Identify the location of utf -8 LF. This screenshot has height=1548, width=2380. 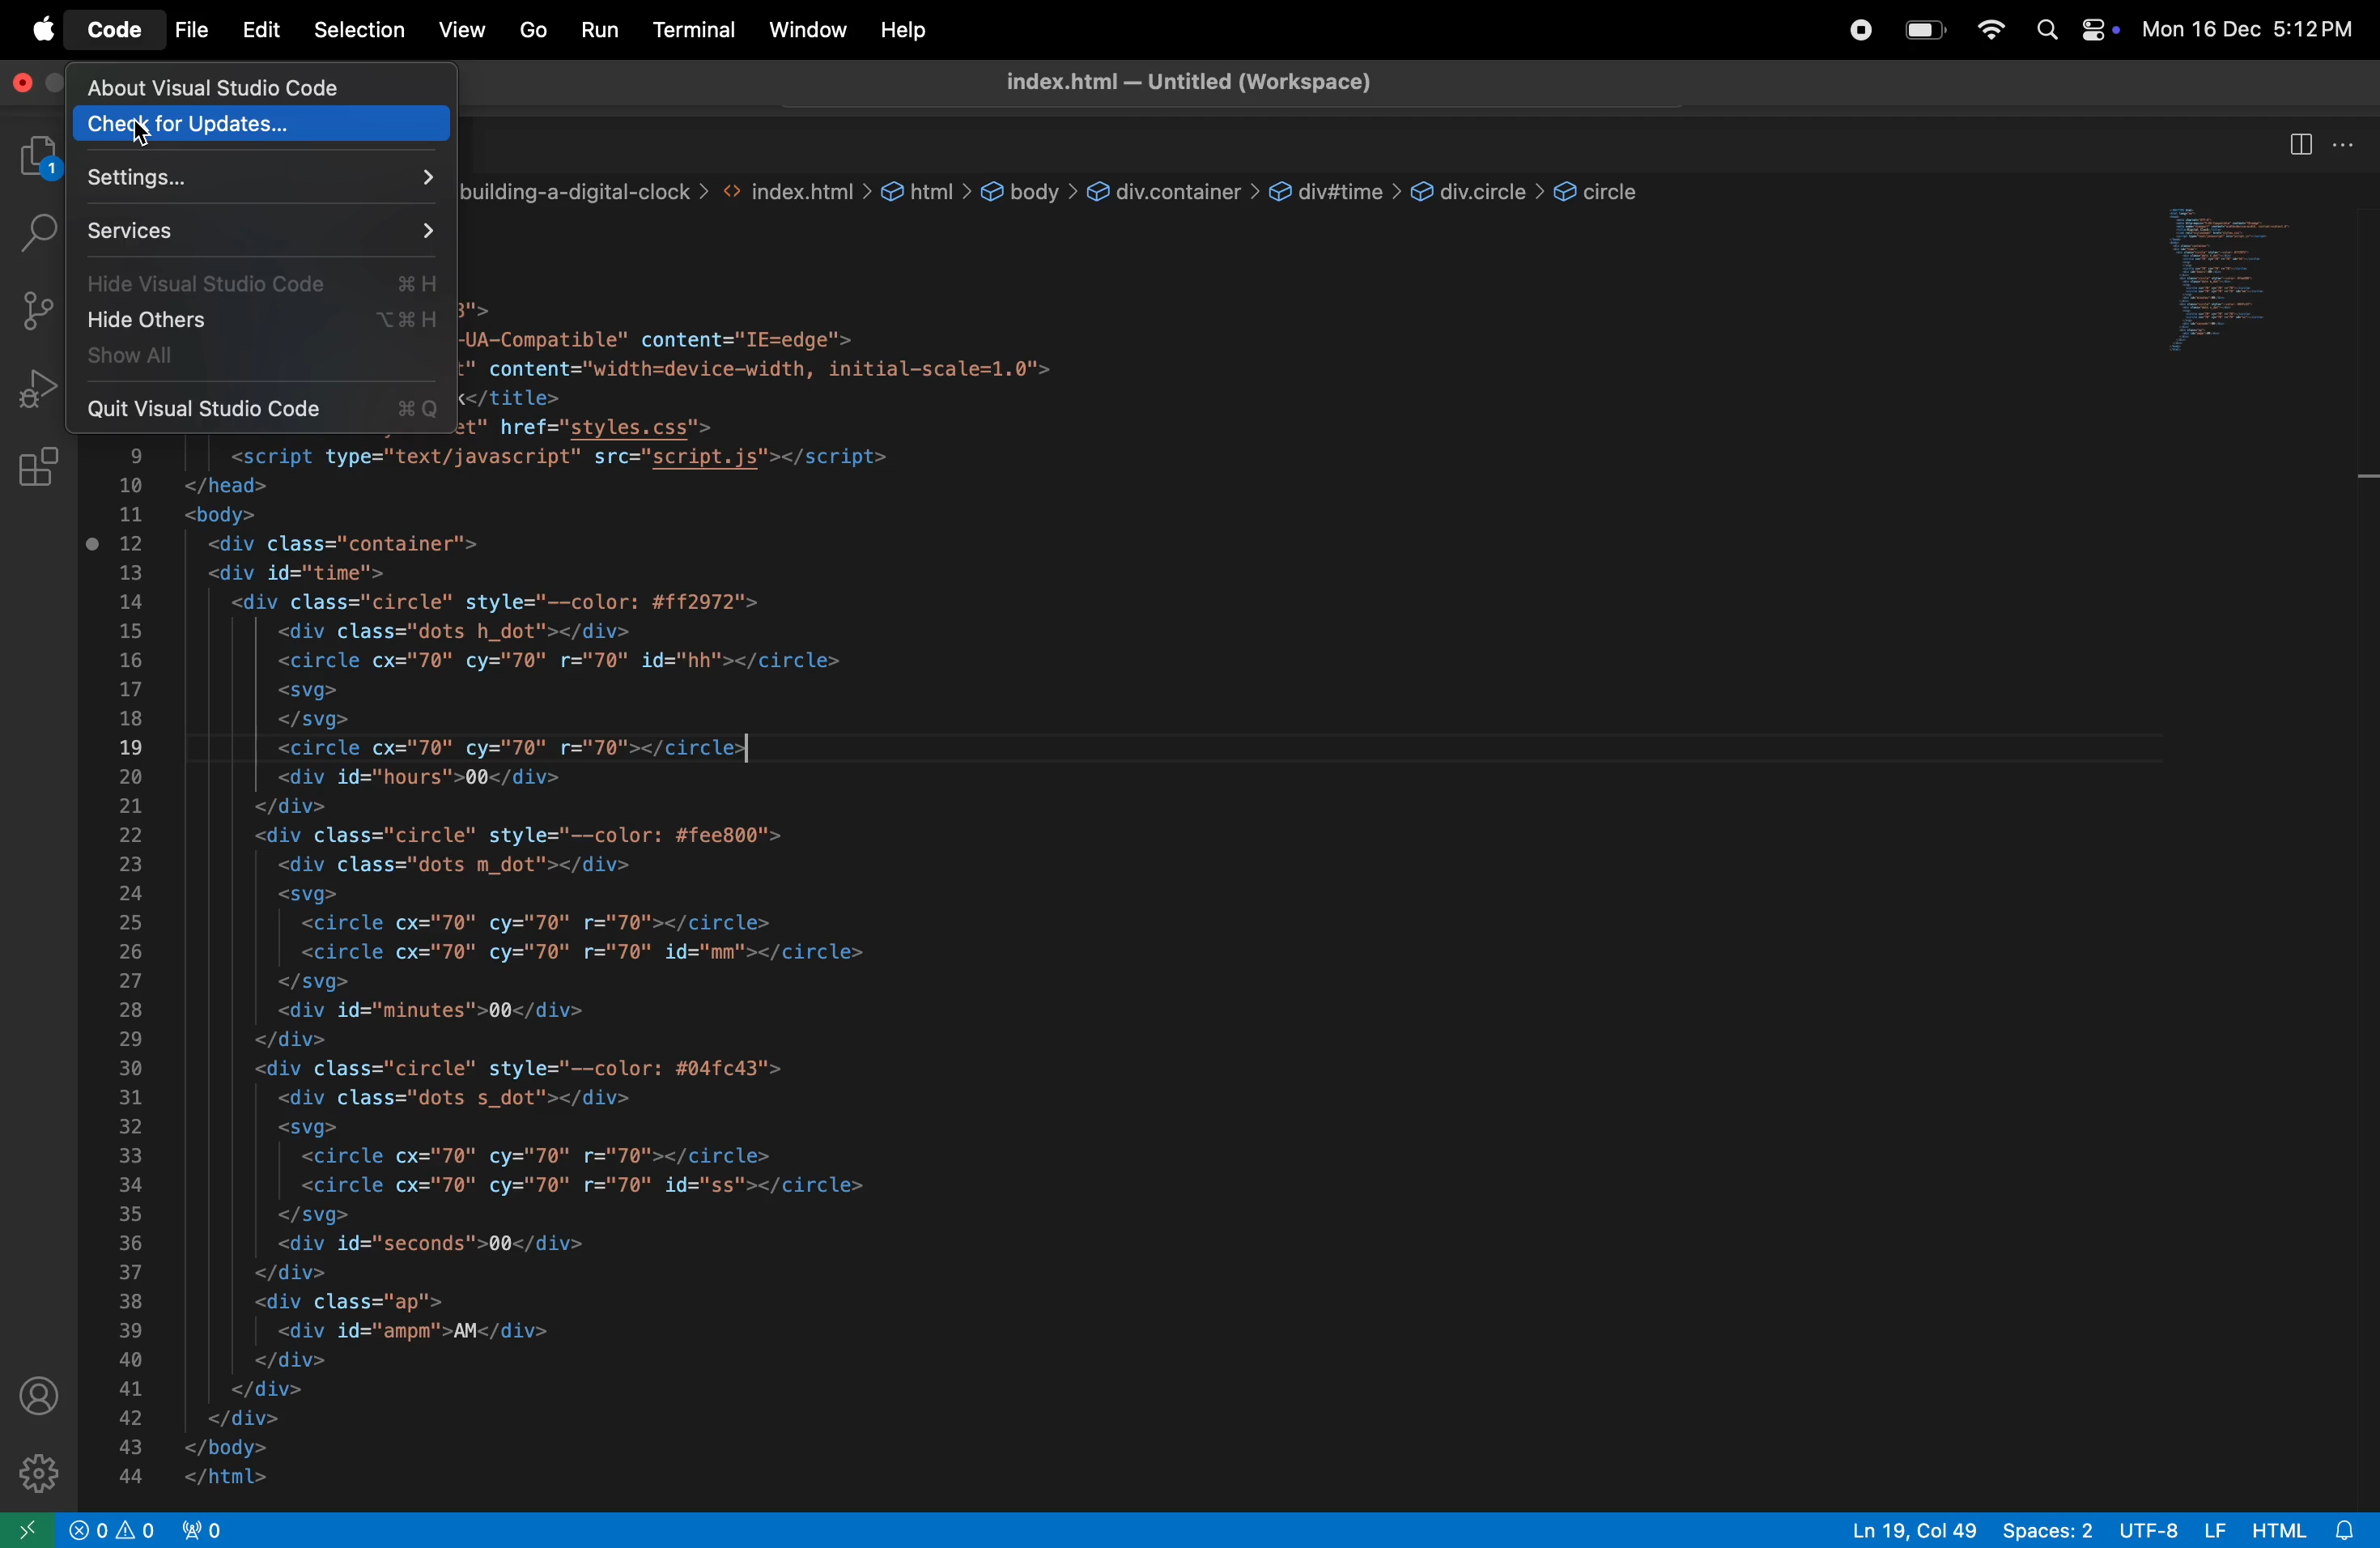
(2169, 1531).